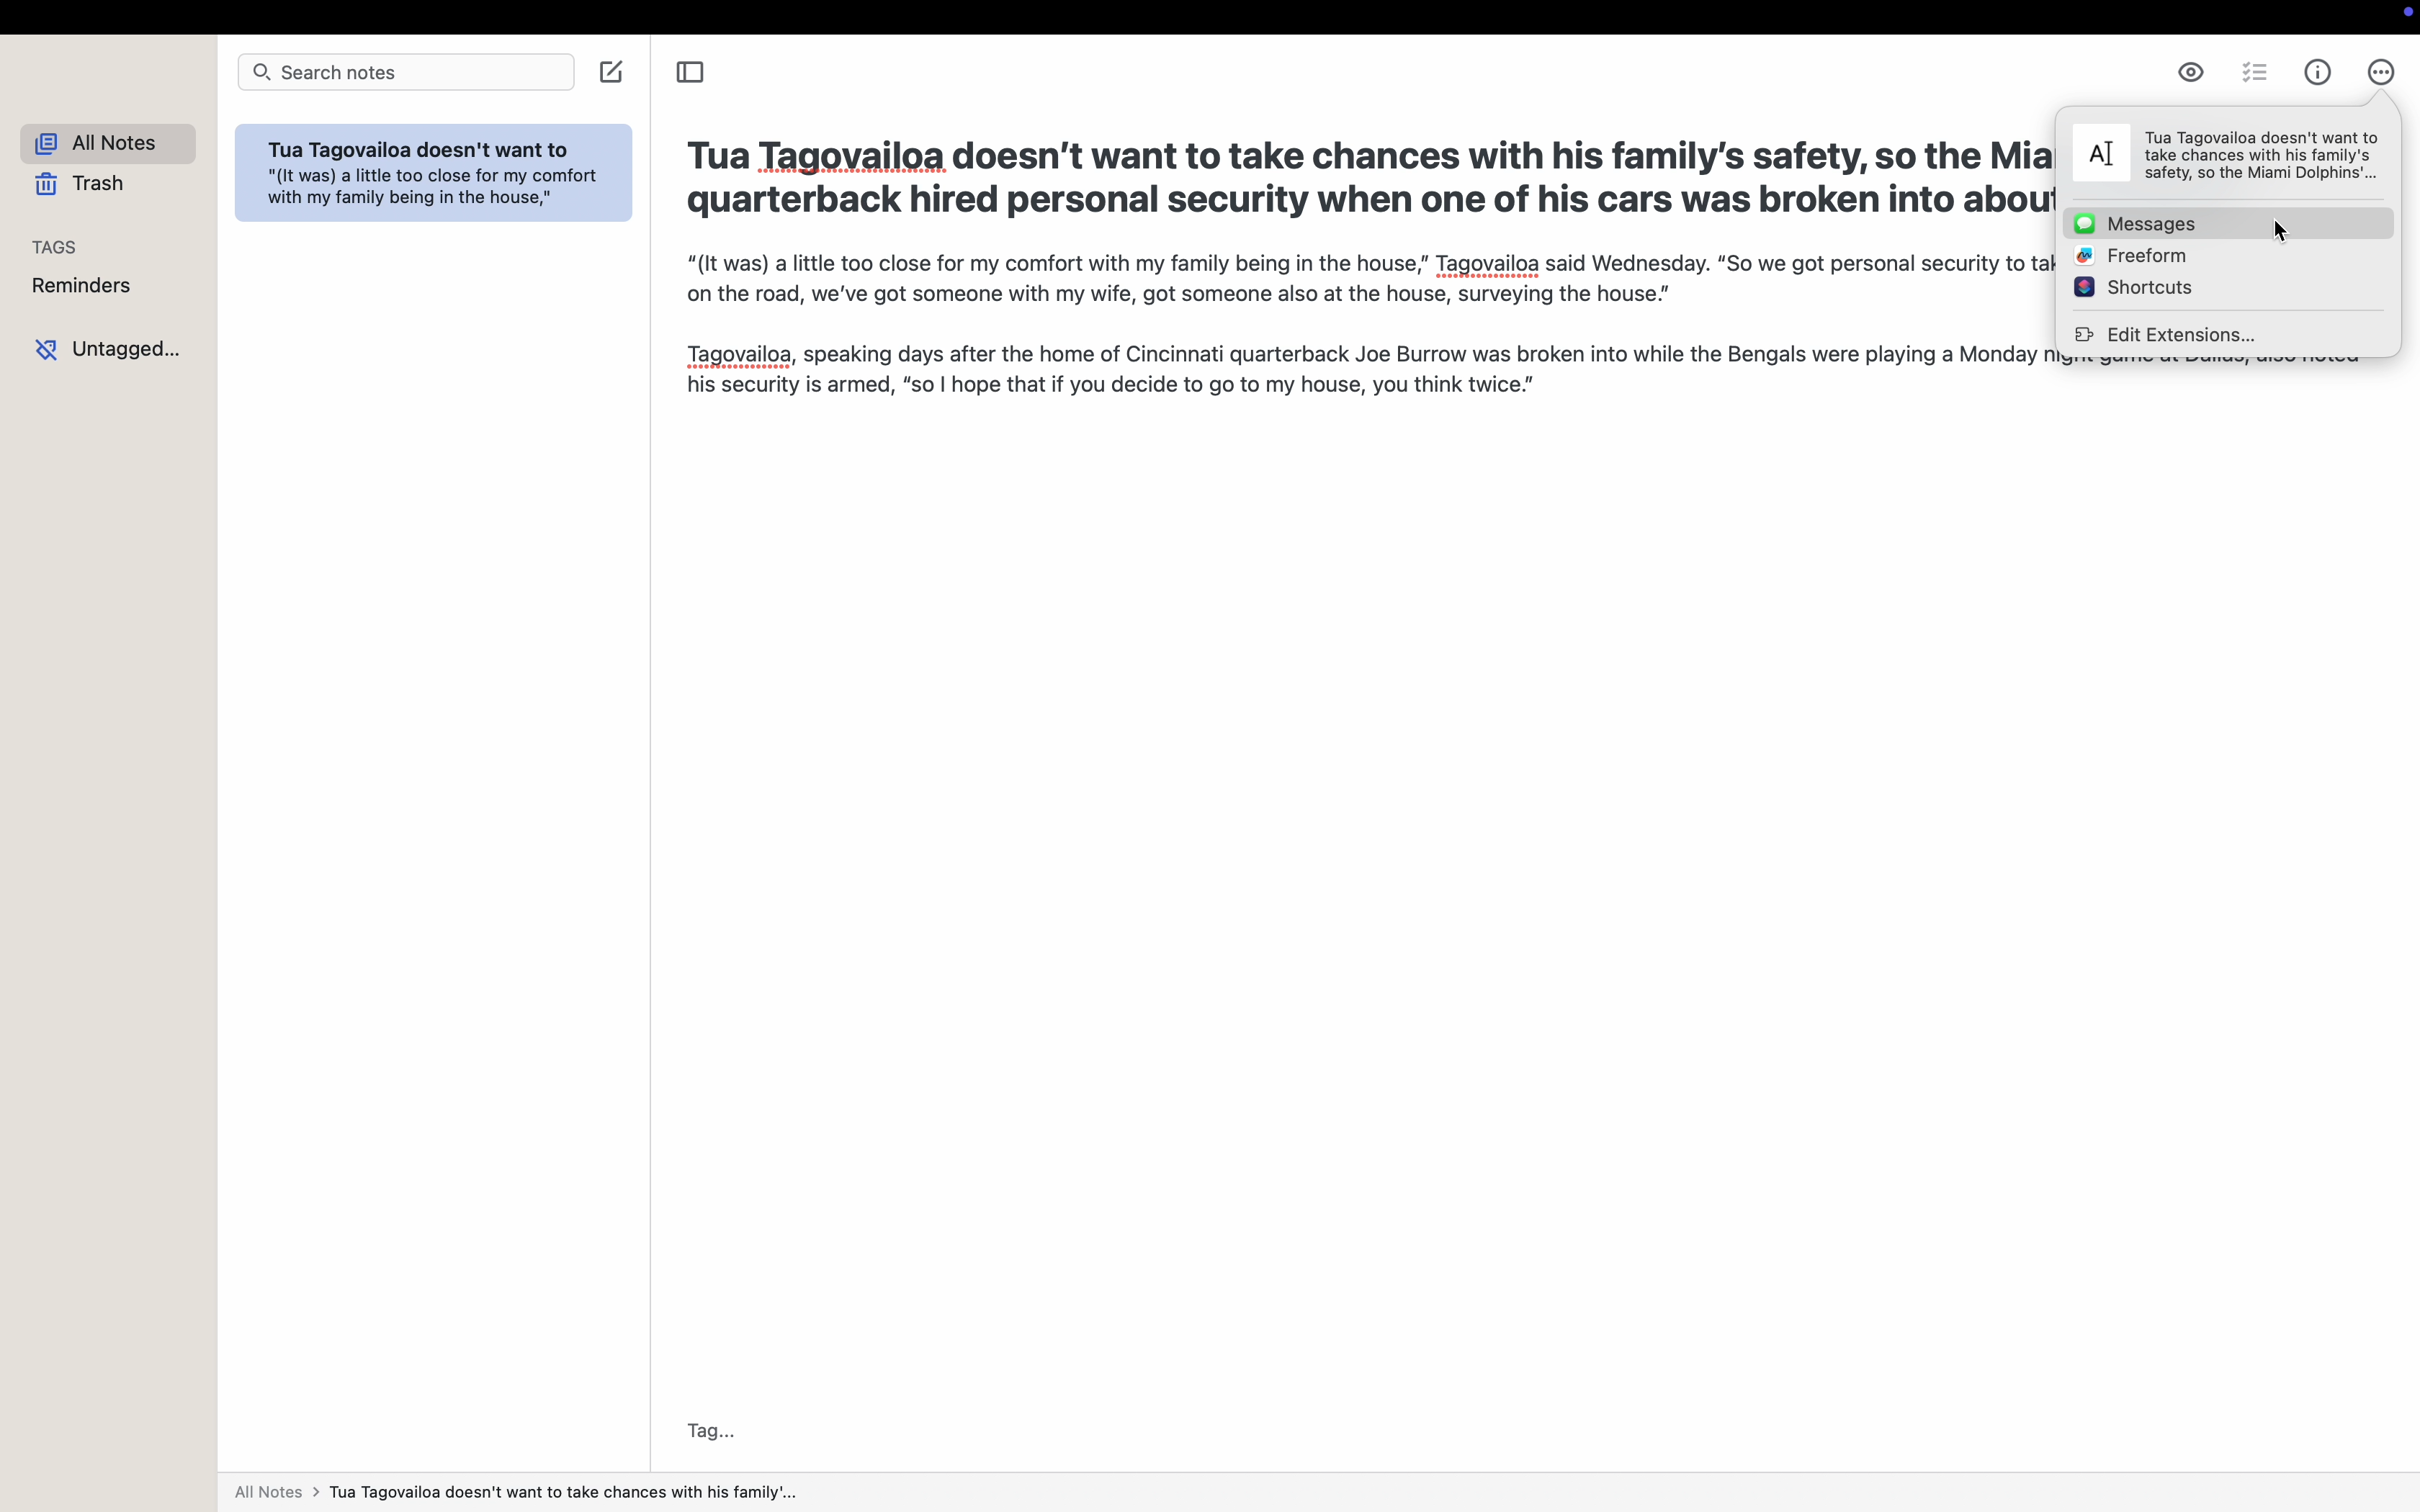 The image size is (2420, 1512). What do you see at coordinates (2133, 286) in the screenshot?
I see `shortcuts` at bounding box center [2133, 286].